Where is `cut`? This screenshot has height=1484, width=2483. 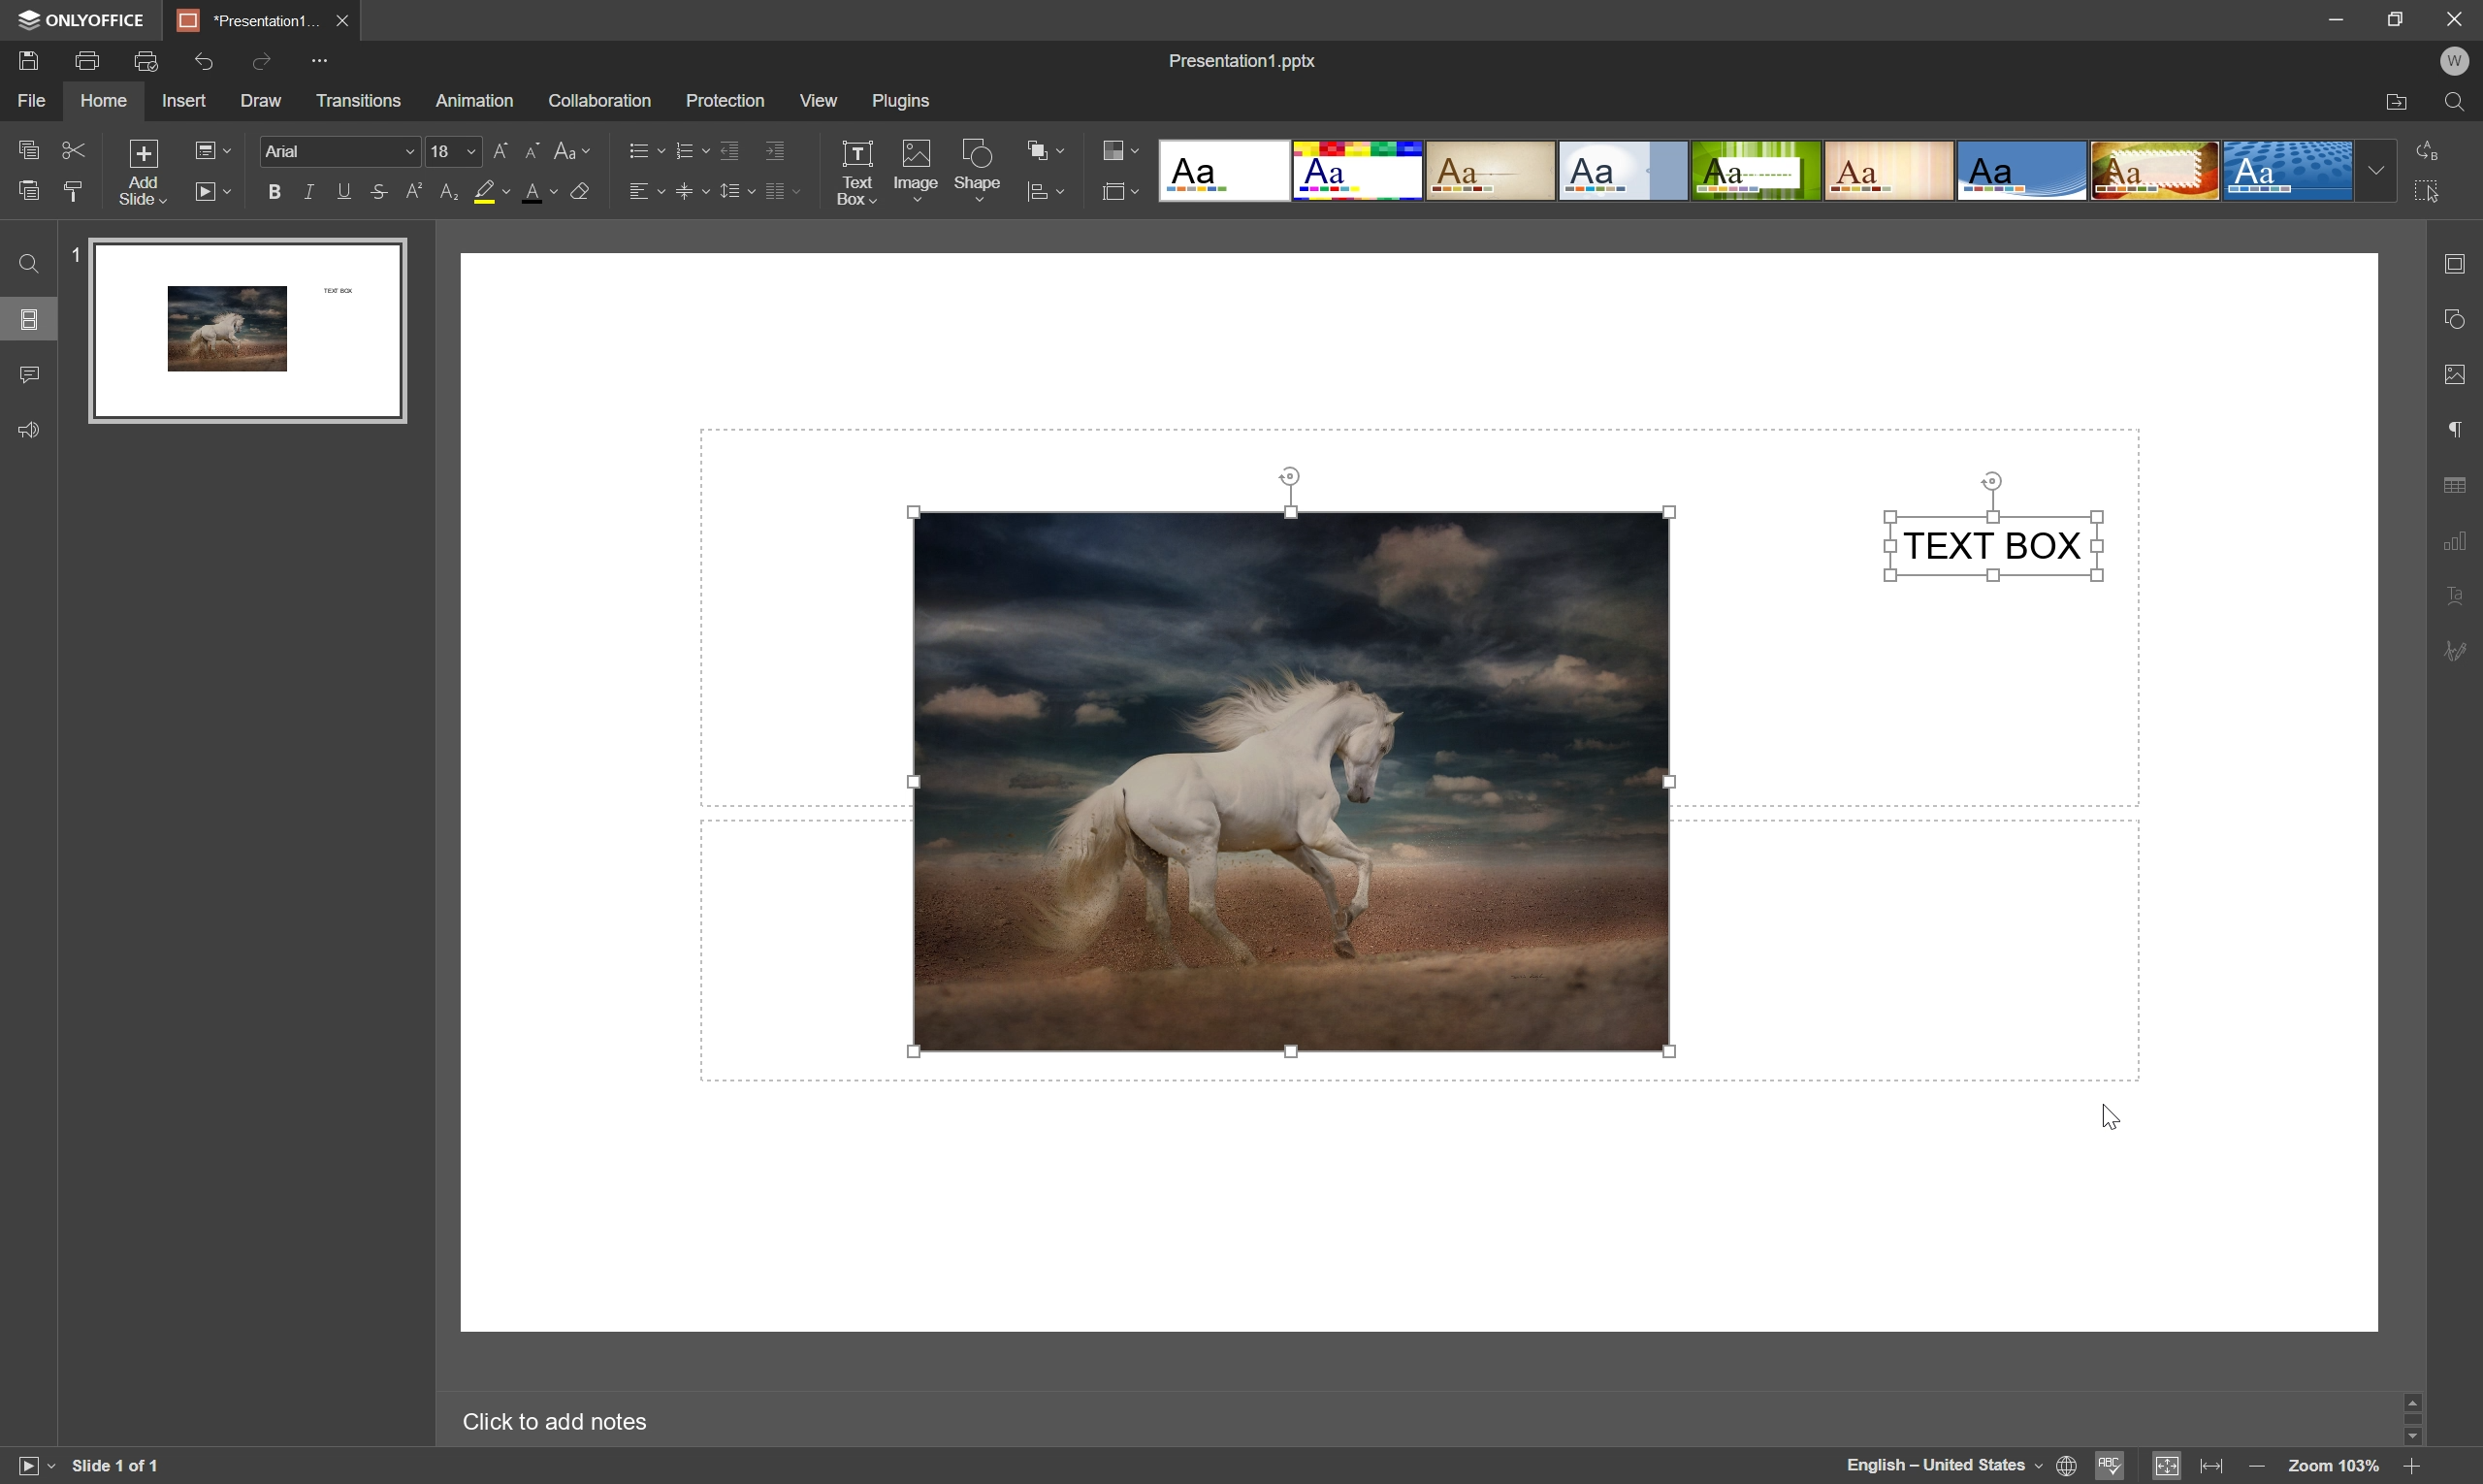 cut is located at coordinates (76, 148).